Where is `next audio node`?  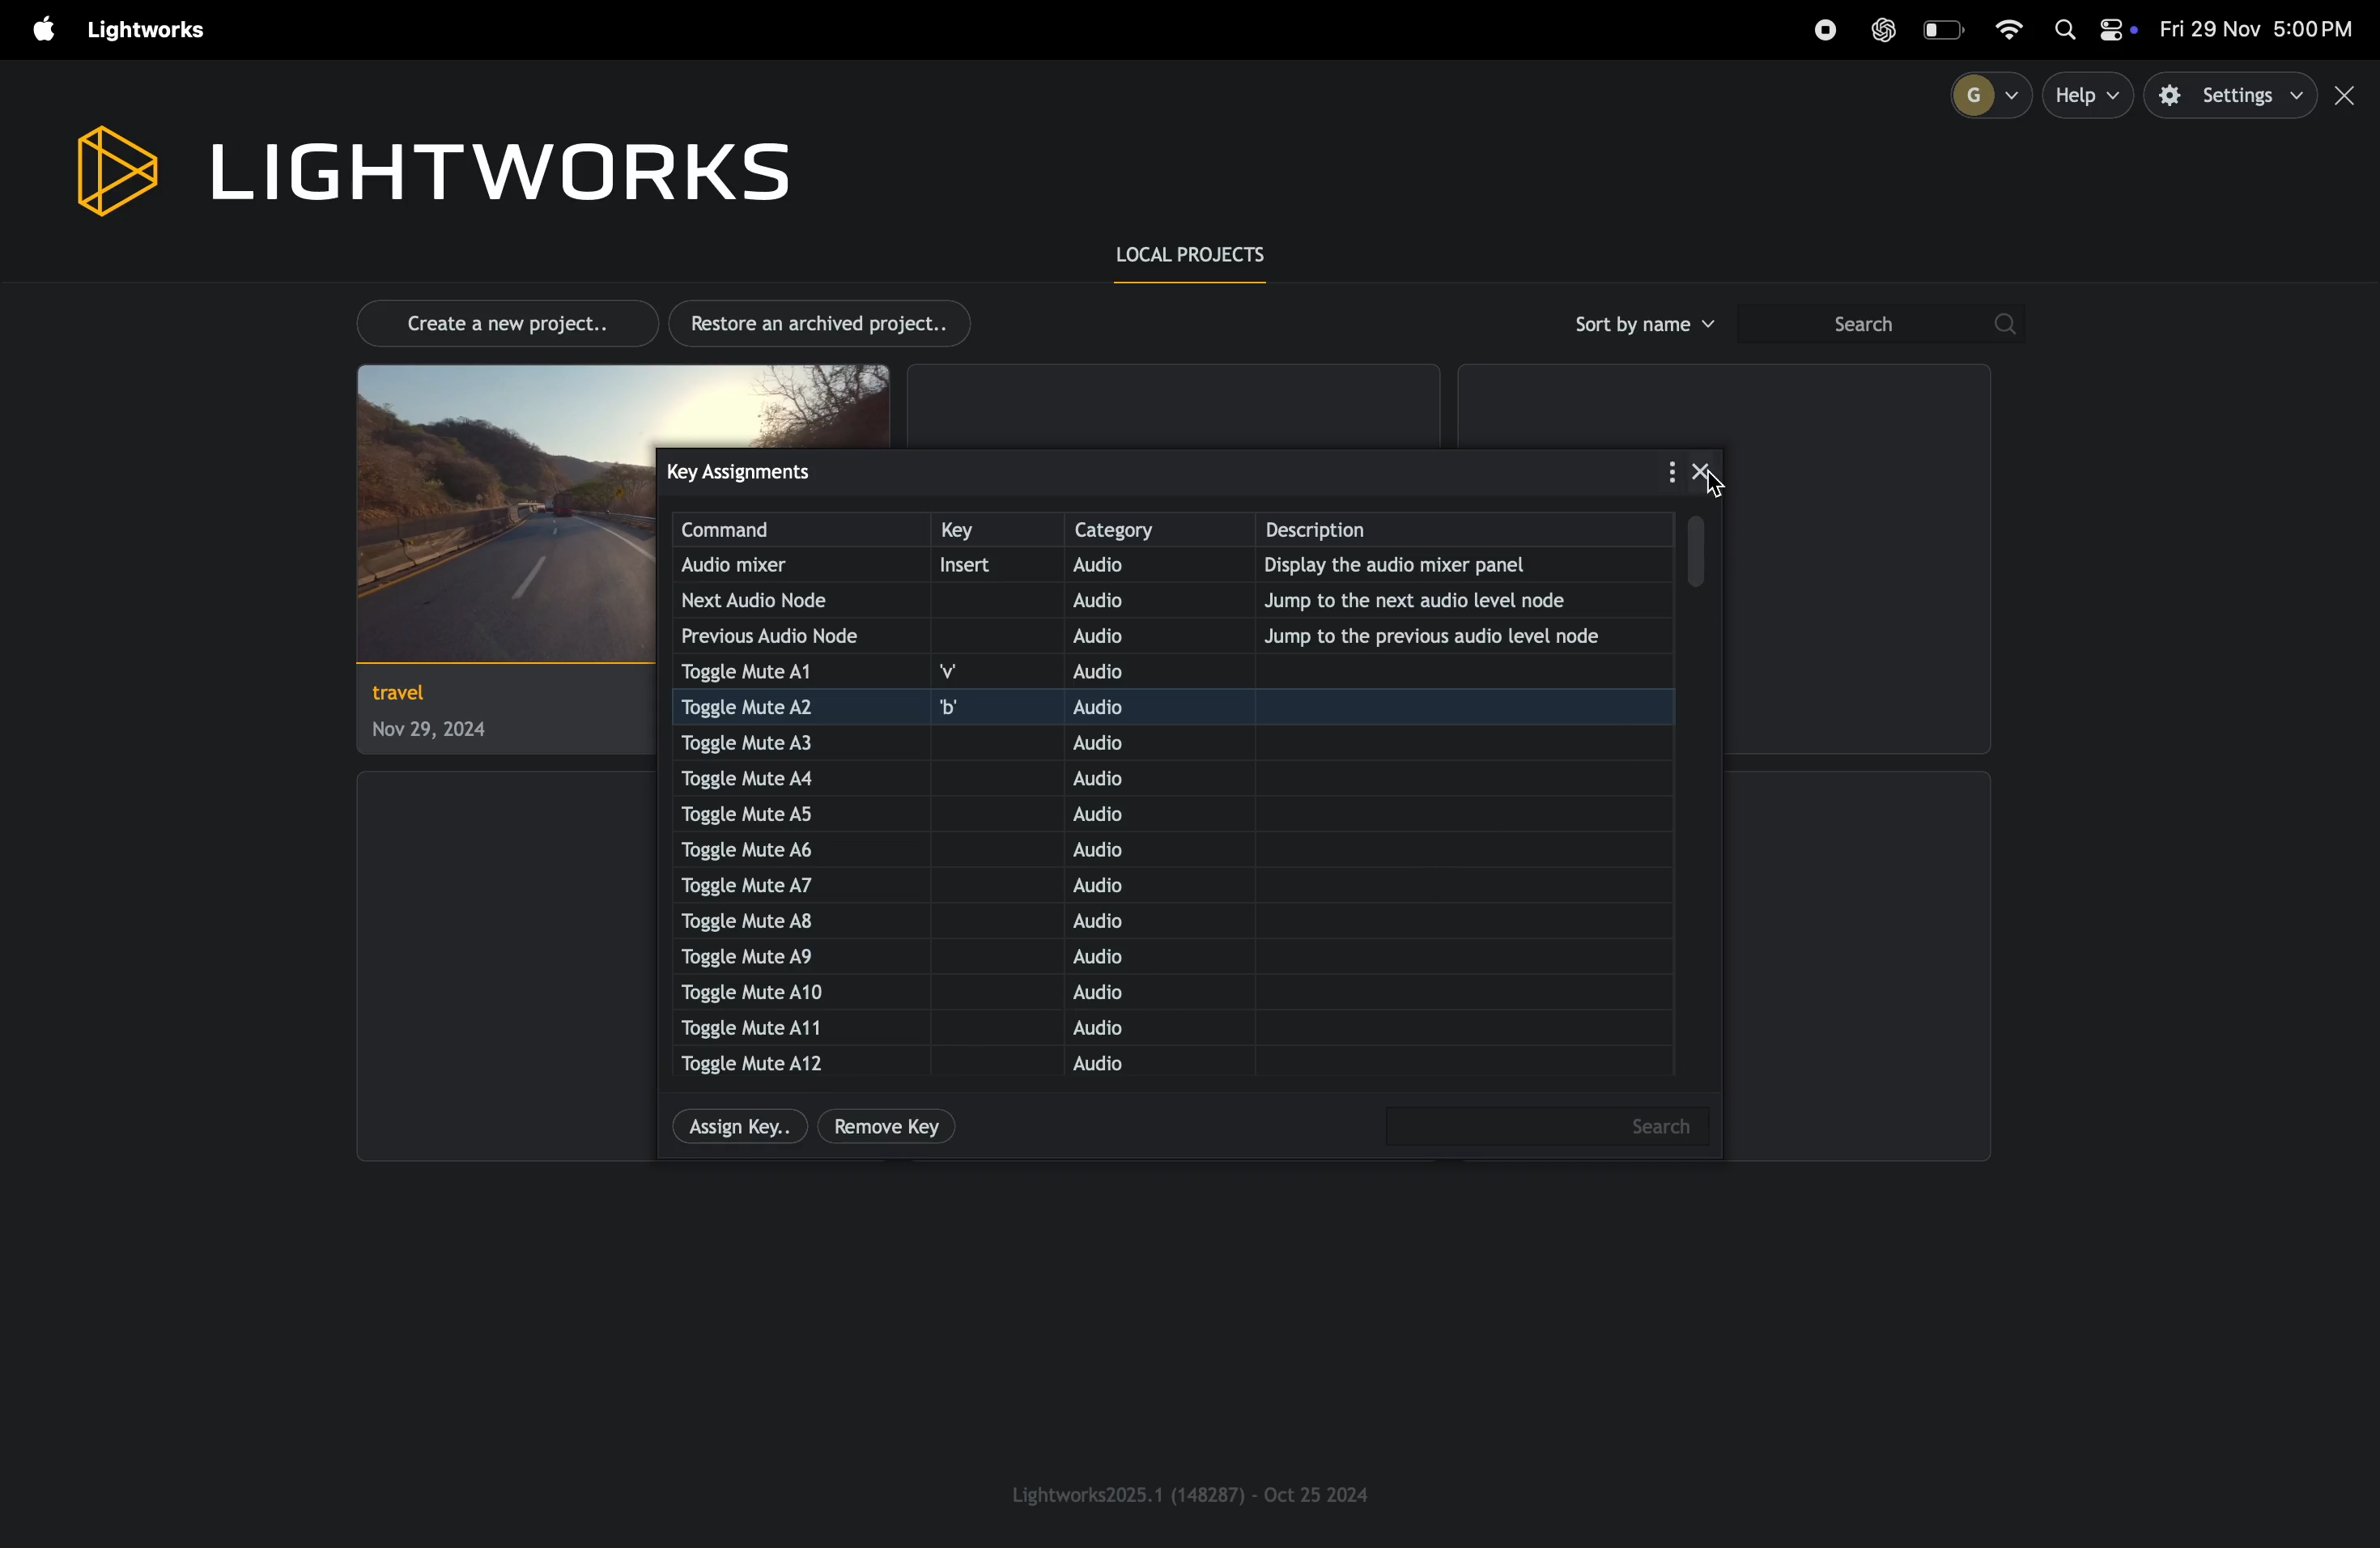 next audio node is located at coordinates (775, 600).